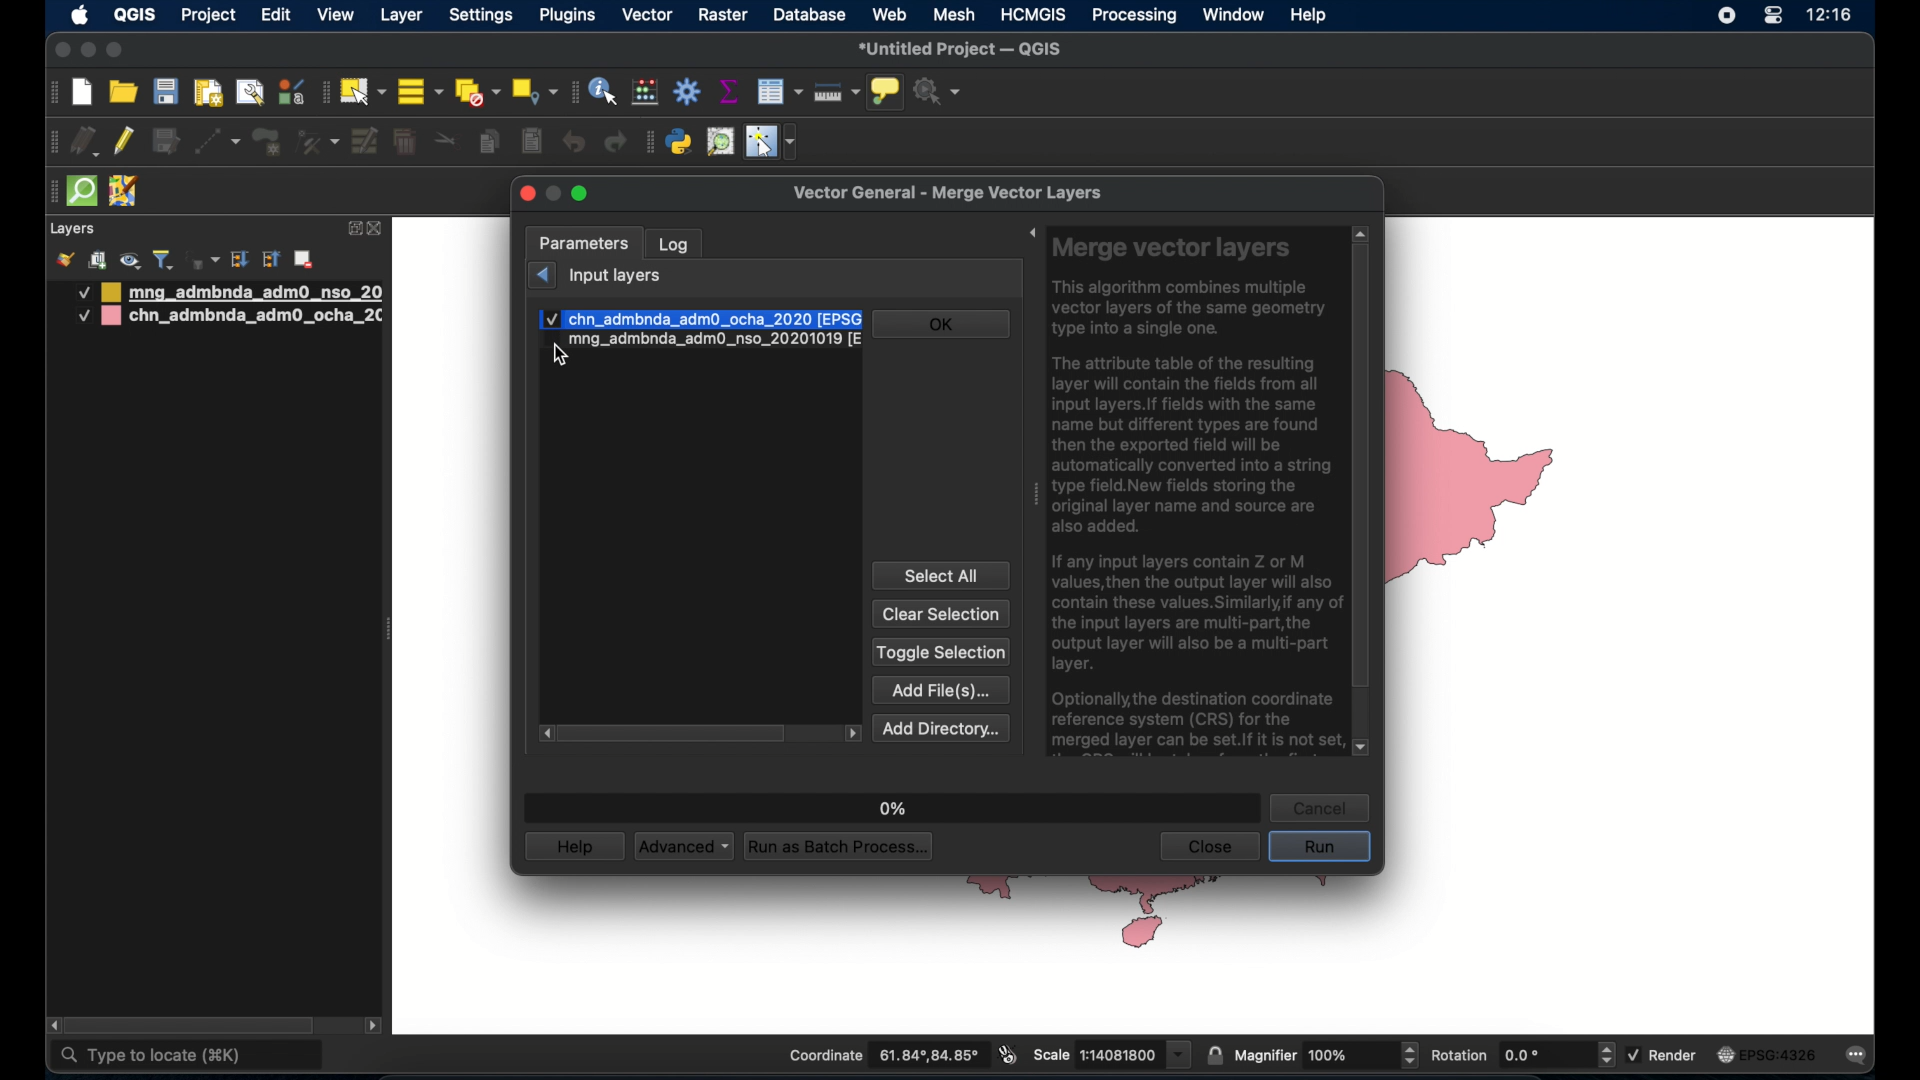  I want to click on open layer styling panel, so click(65, 260).